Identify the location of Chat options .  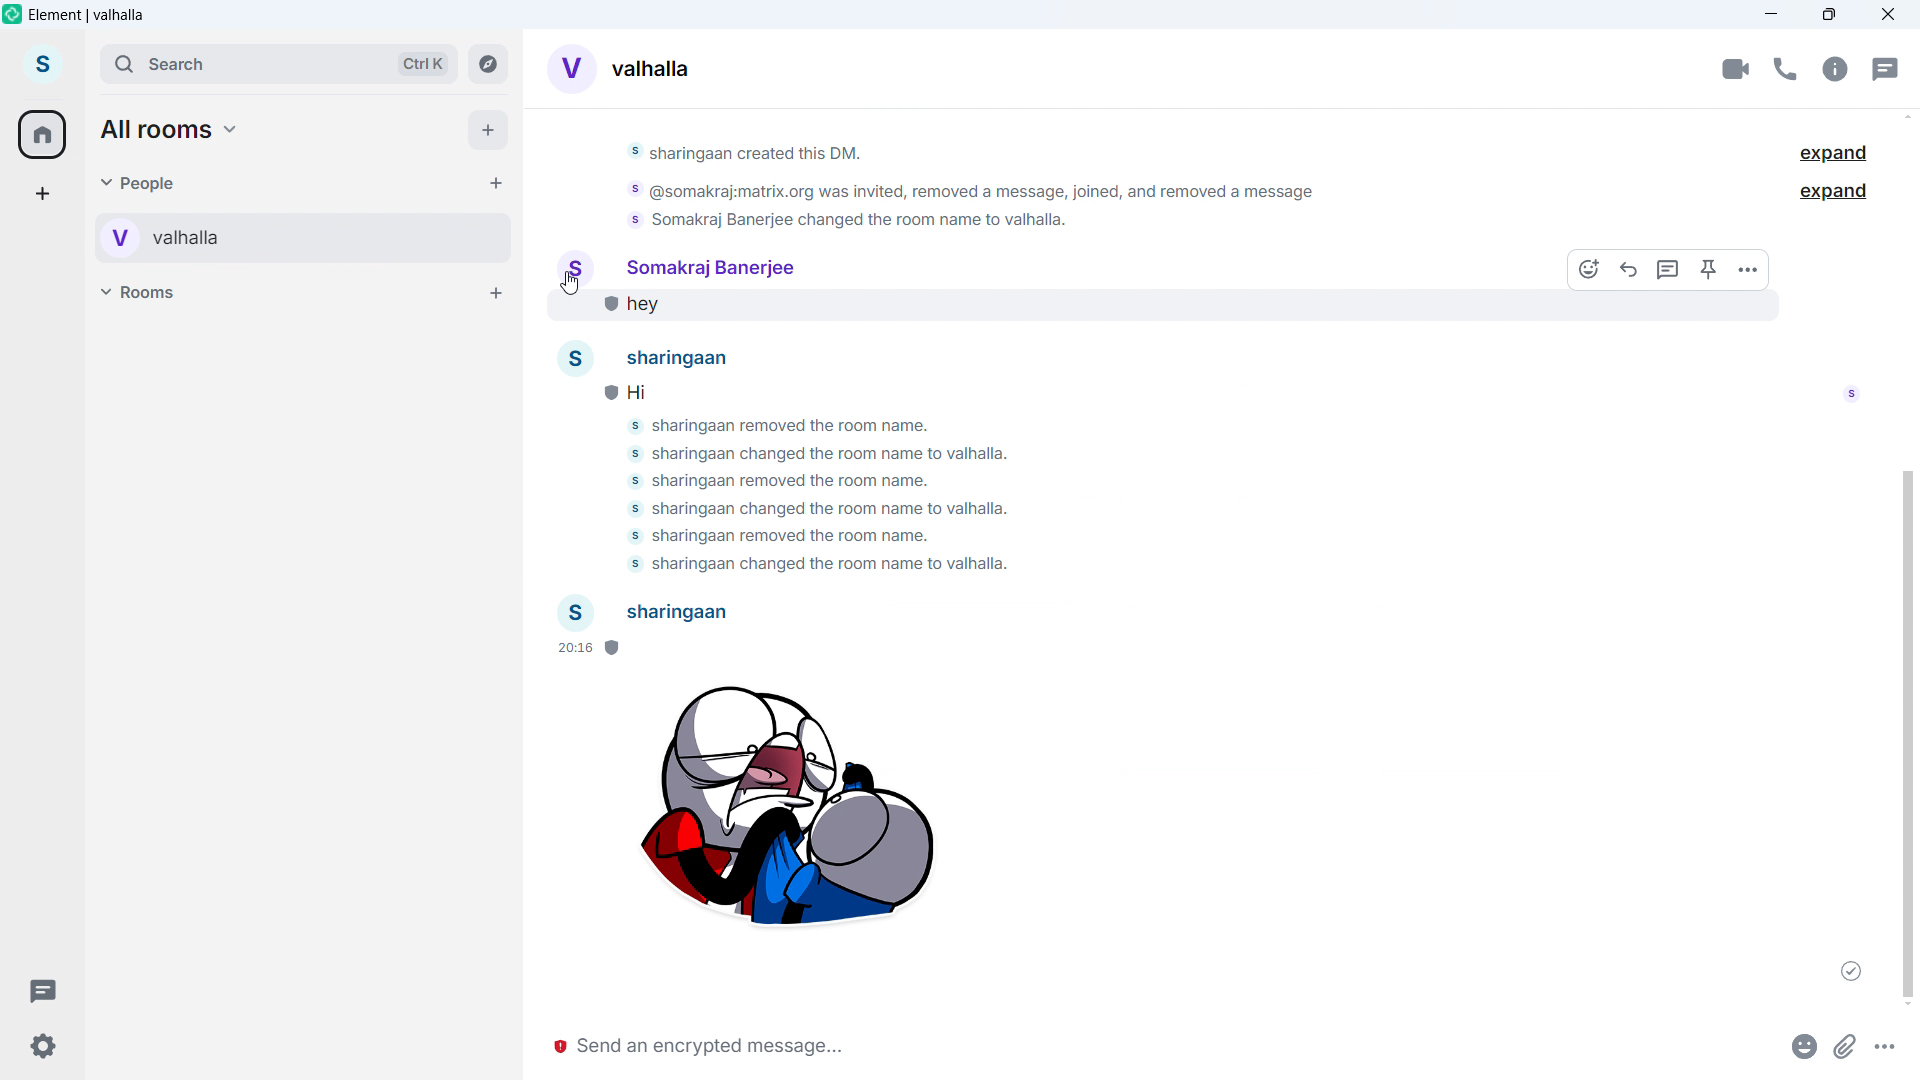
(1834, 69).